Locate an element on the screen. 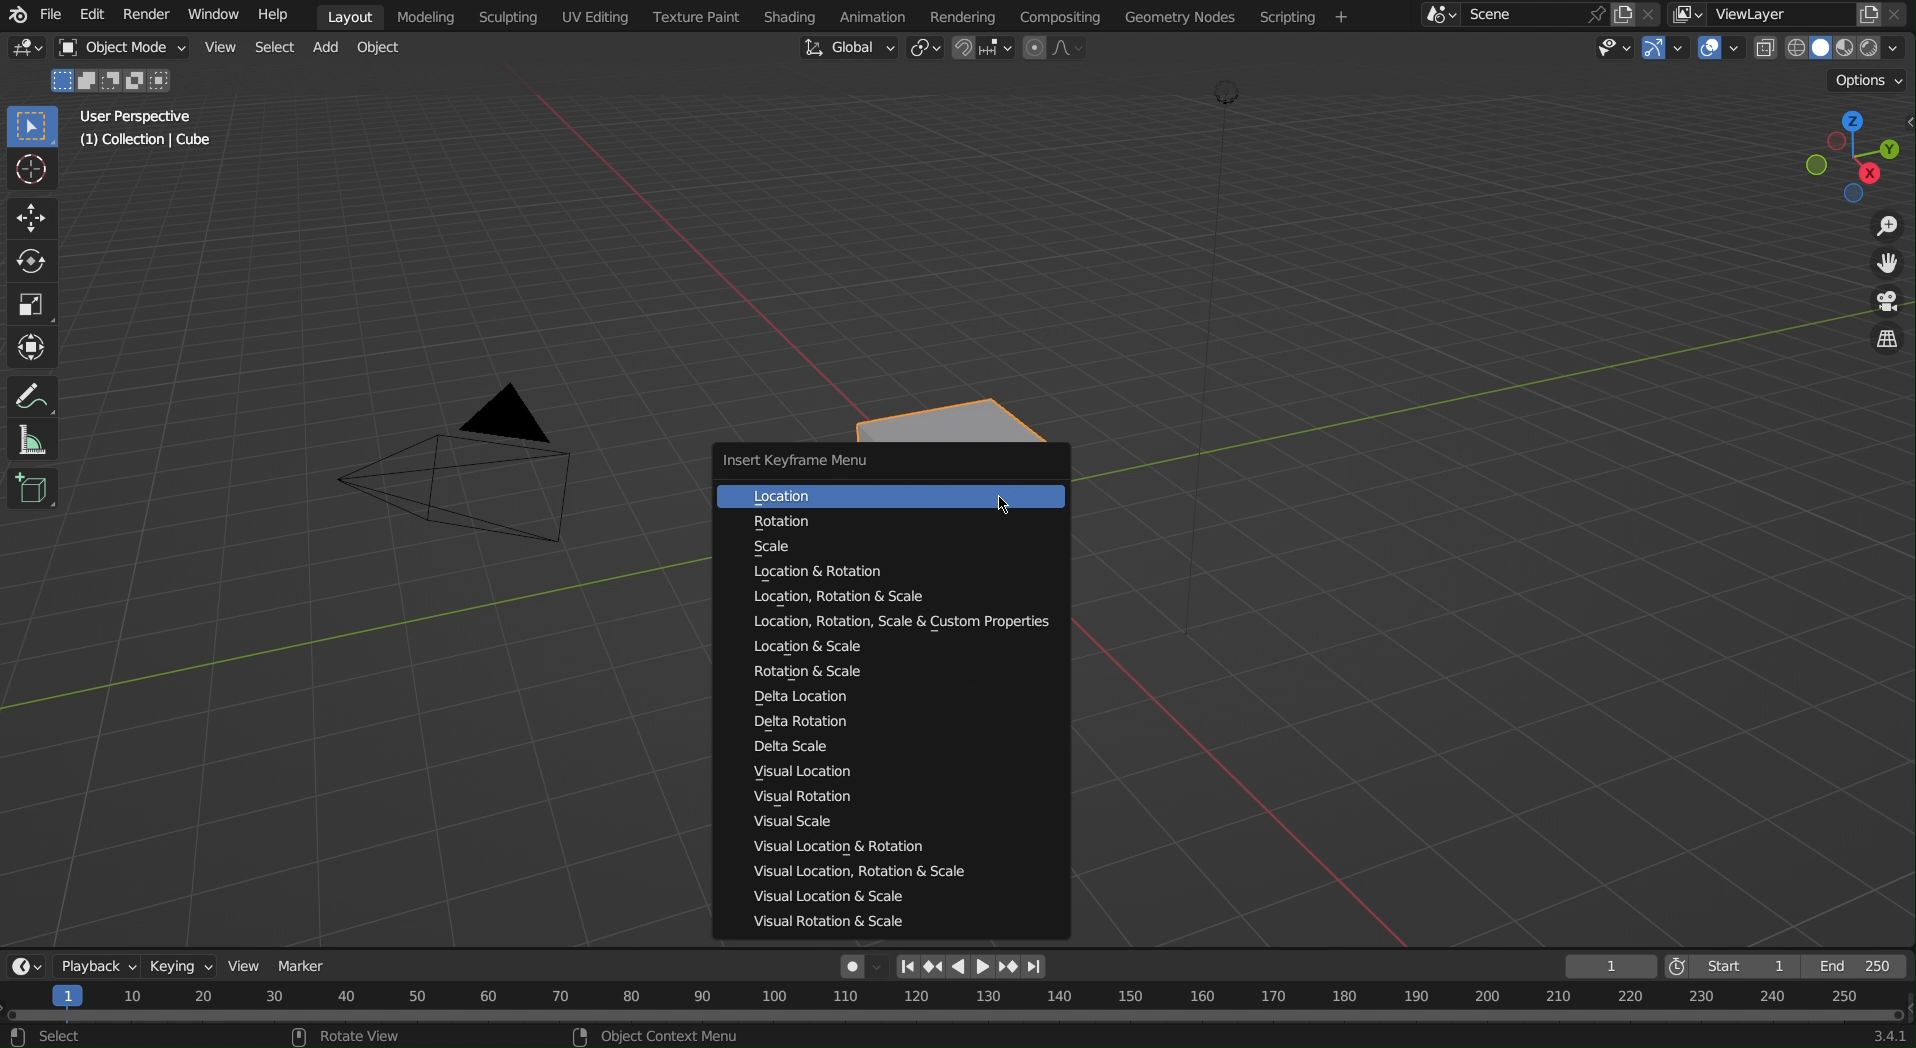 The width and height of the screenshot is (1916, 1048). 341 is located at coordinates (1871, 1037).